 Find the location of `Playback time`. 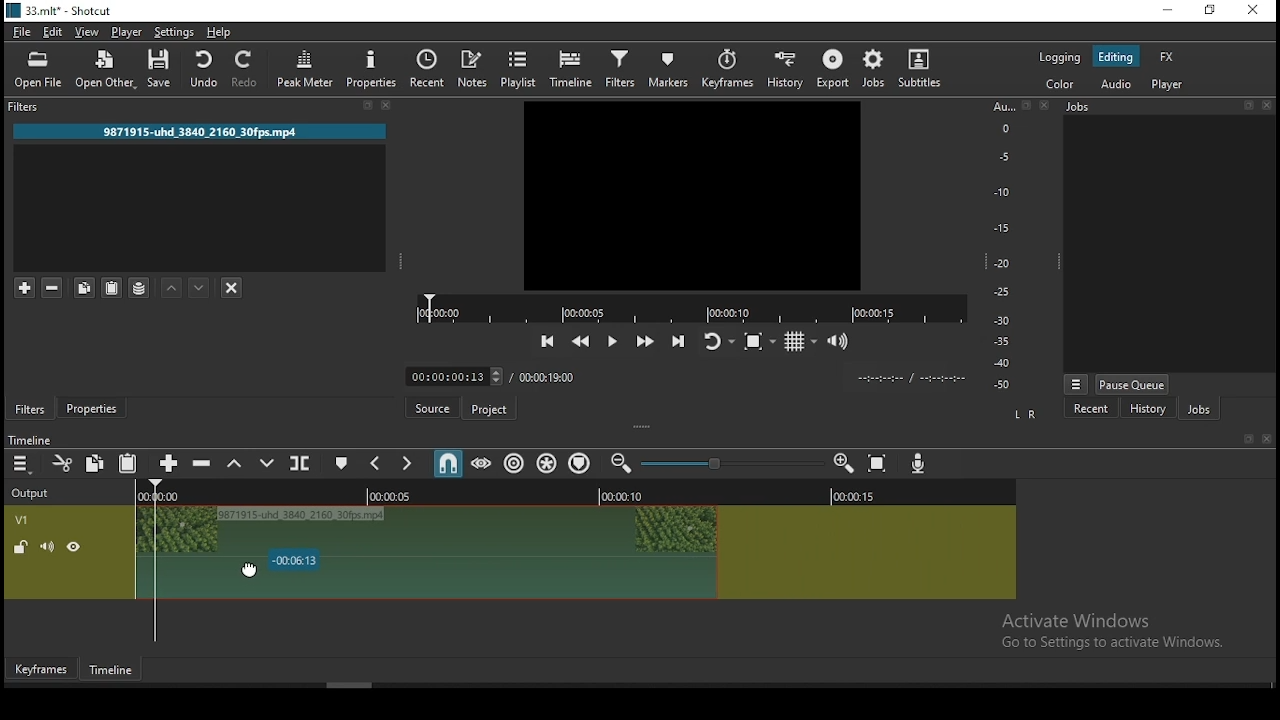

Playback time is located at coordinates (914, 379).